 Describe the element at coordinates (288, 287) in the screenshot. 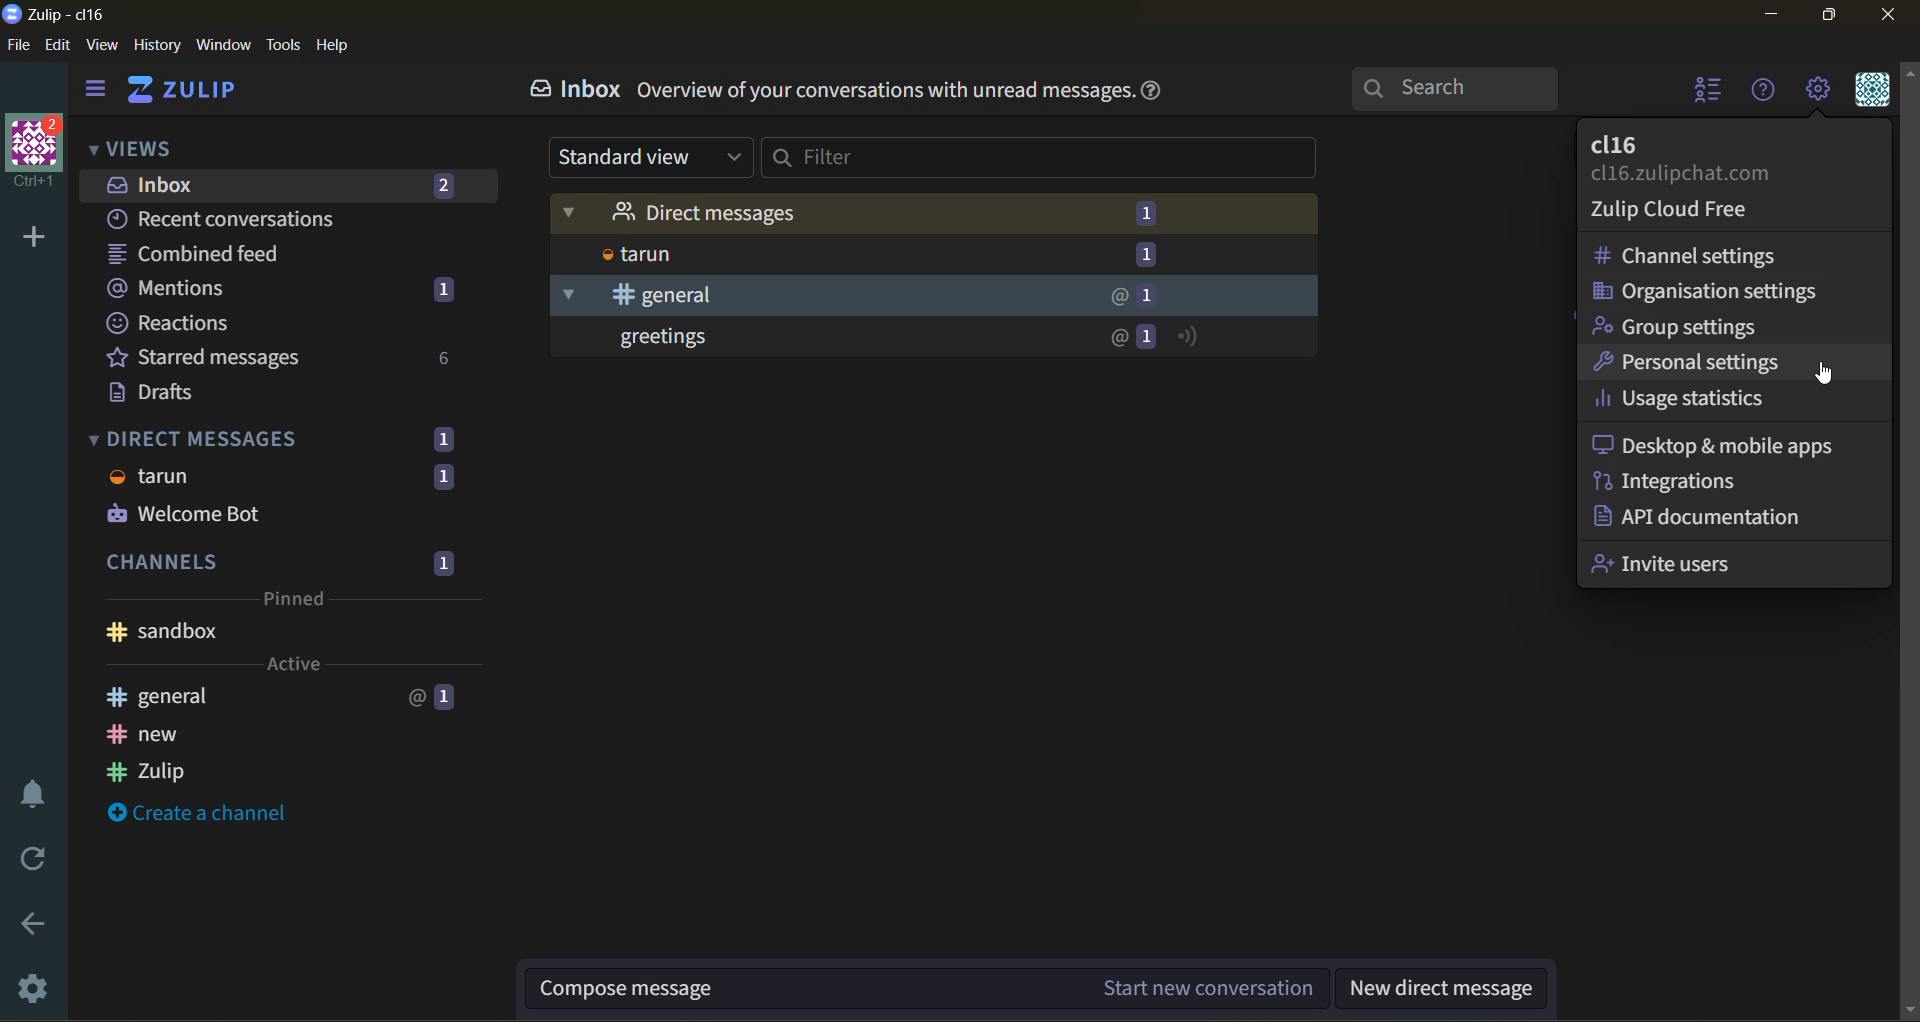

I see `mentions` at that location.